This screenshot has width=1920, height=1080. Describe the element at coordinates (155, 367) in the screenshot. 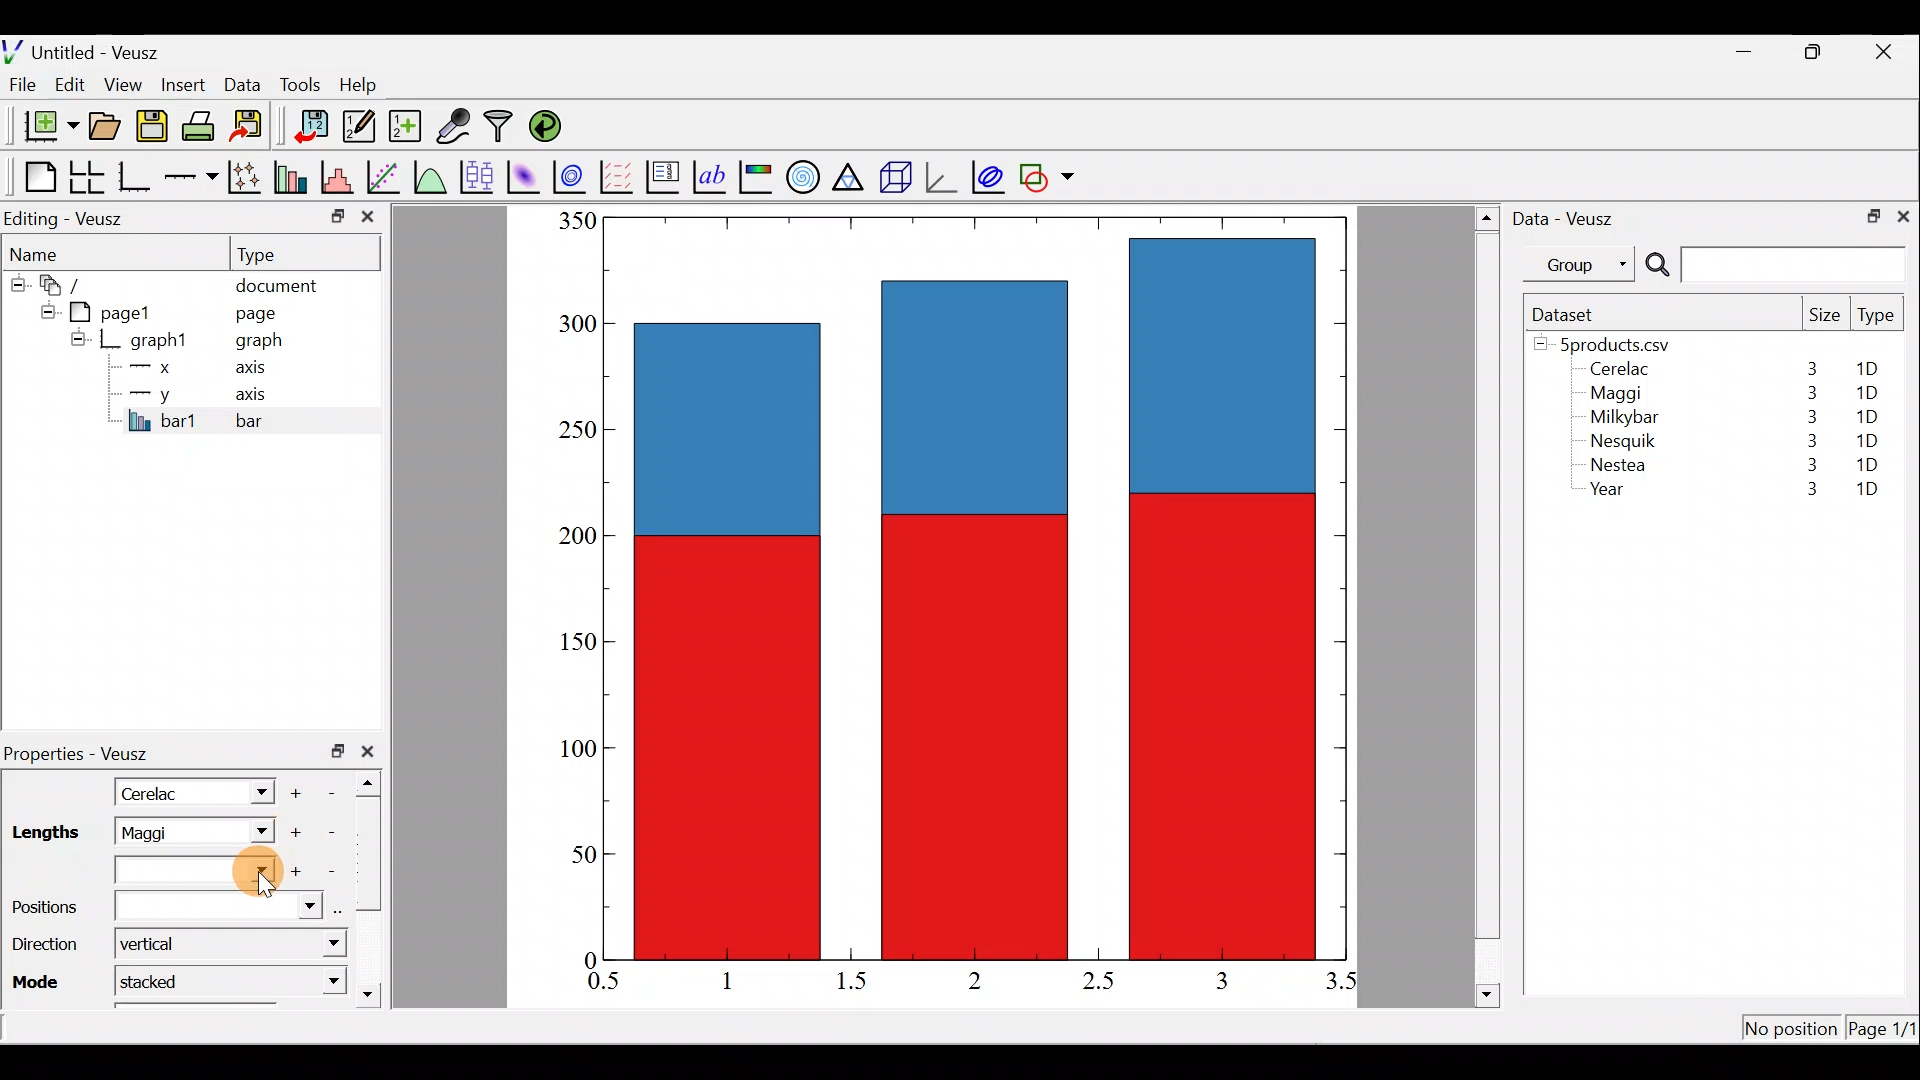

I see `x` at that location.